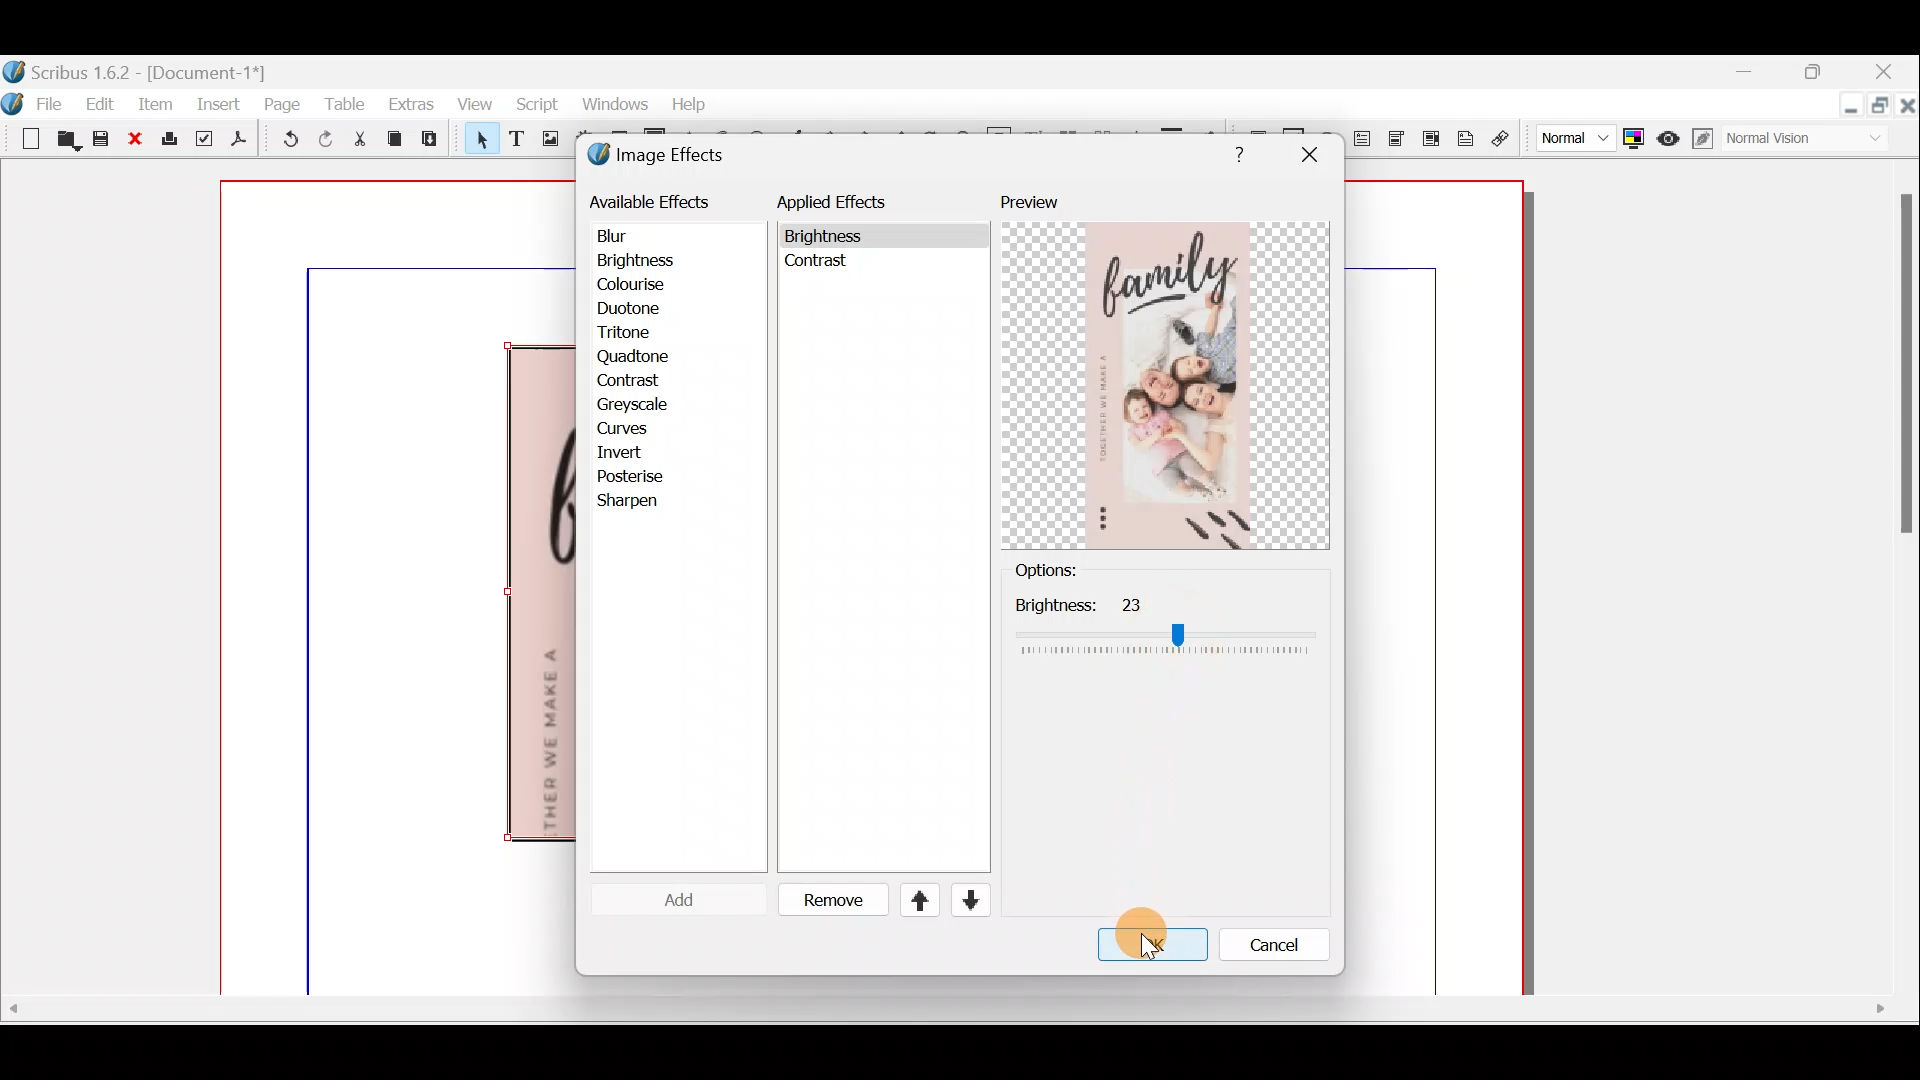 The image size is (1920, 1080). Describe the element at coordinates (1261, 949) in the screenshot. I see `Cancel` at that location.